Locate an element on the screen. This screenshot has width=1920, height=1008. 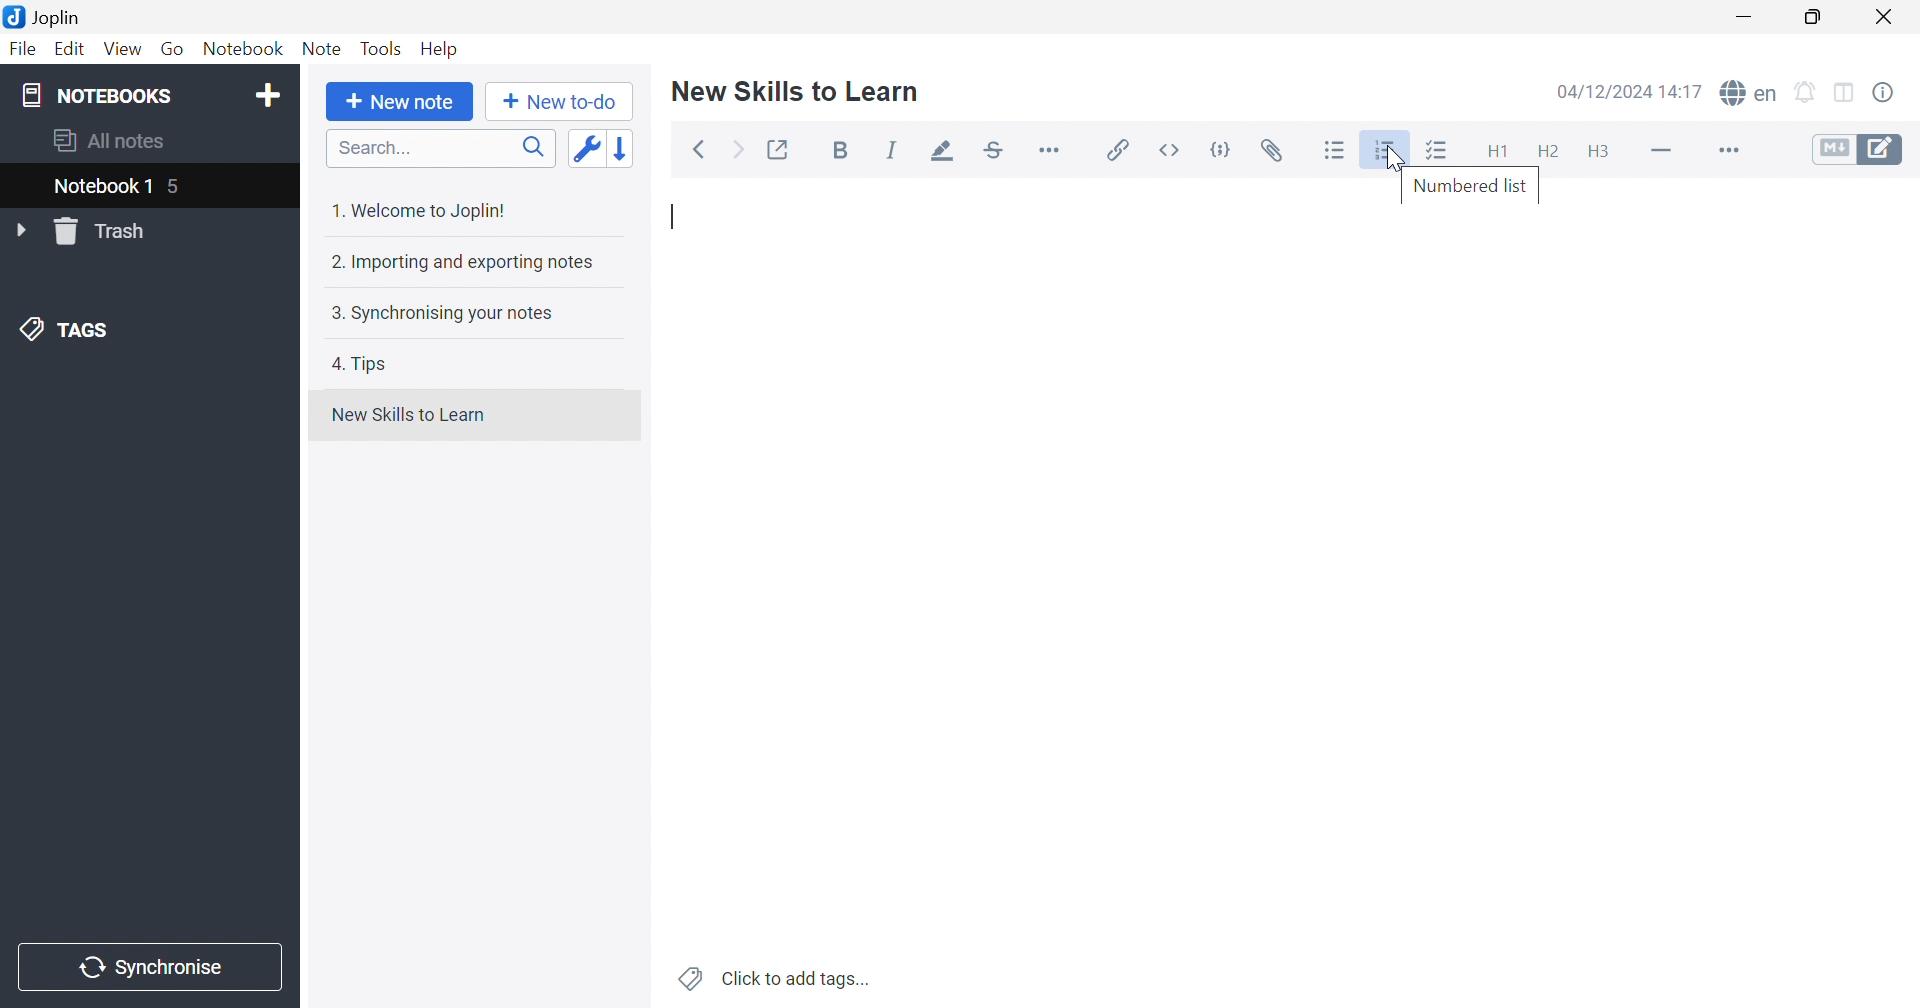
3. Synchronising your notes is located at coordinates (437, 312).